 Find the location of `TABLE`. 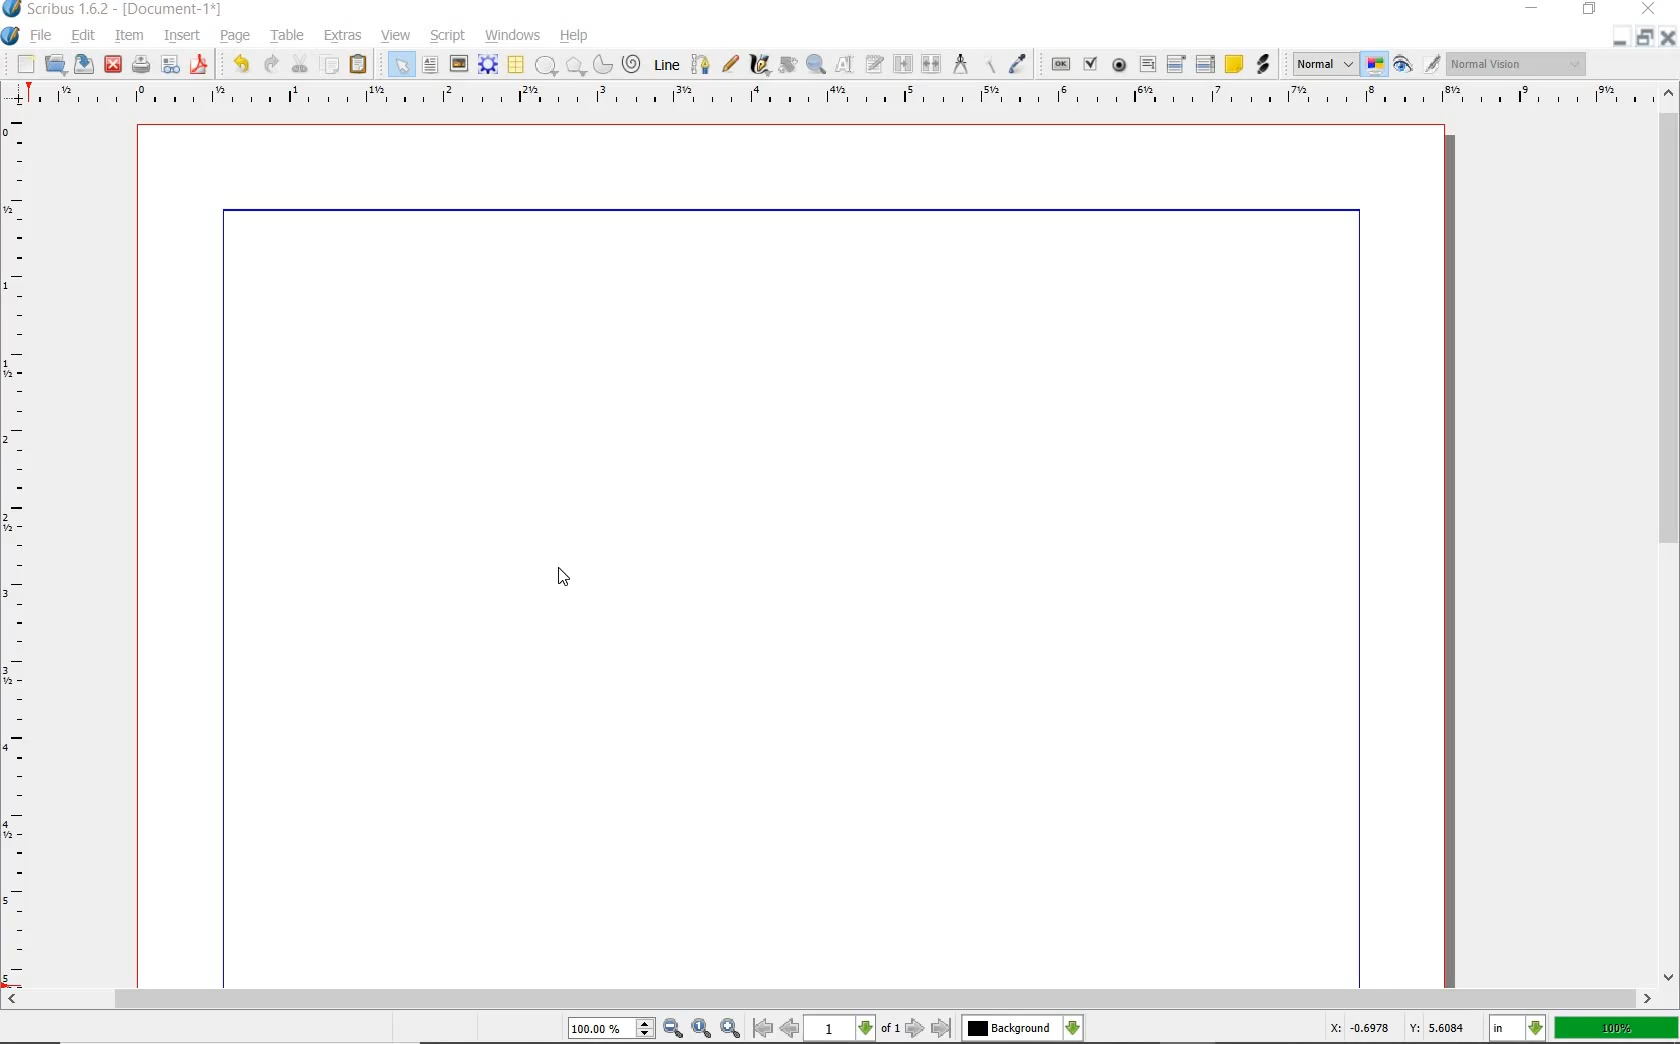

TABLE is located at coordinates (288, 36).